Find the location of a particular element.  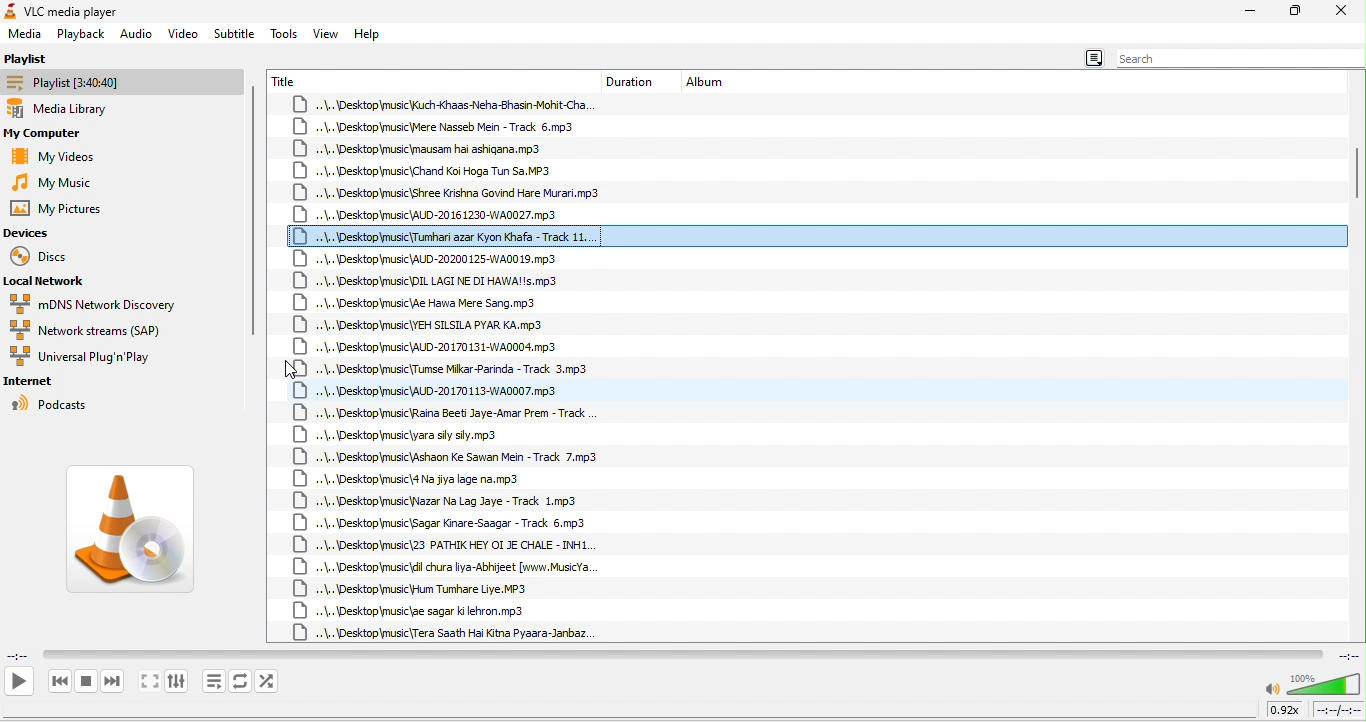

+.\..\Desktop\music\AUD-20200 125-WA00 19.mp3 is located at coordinates (428, 257).